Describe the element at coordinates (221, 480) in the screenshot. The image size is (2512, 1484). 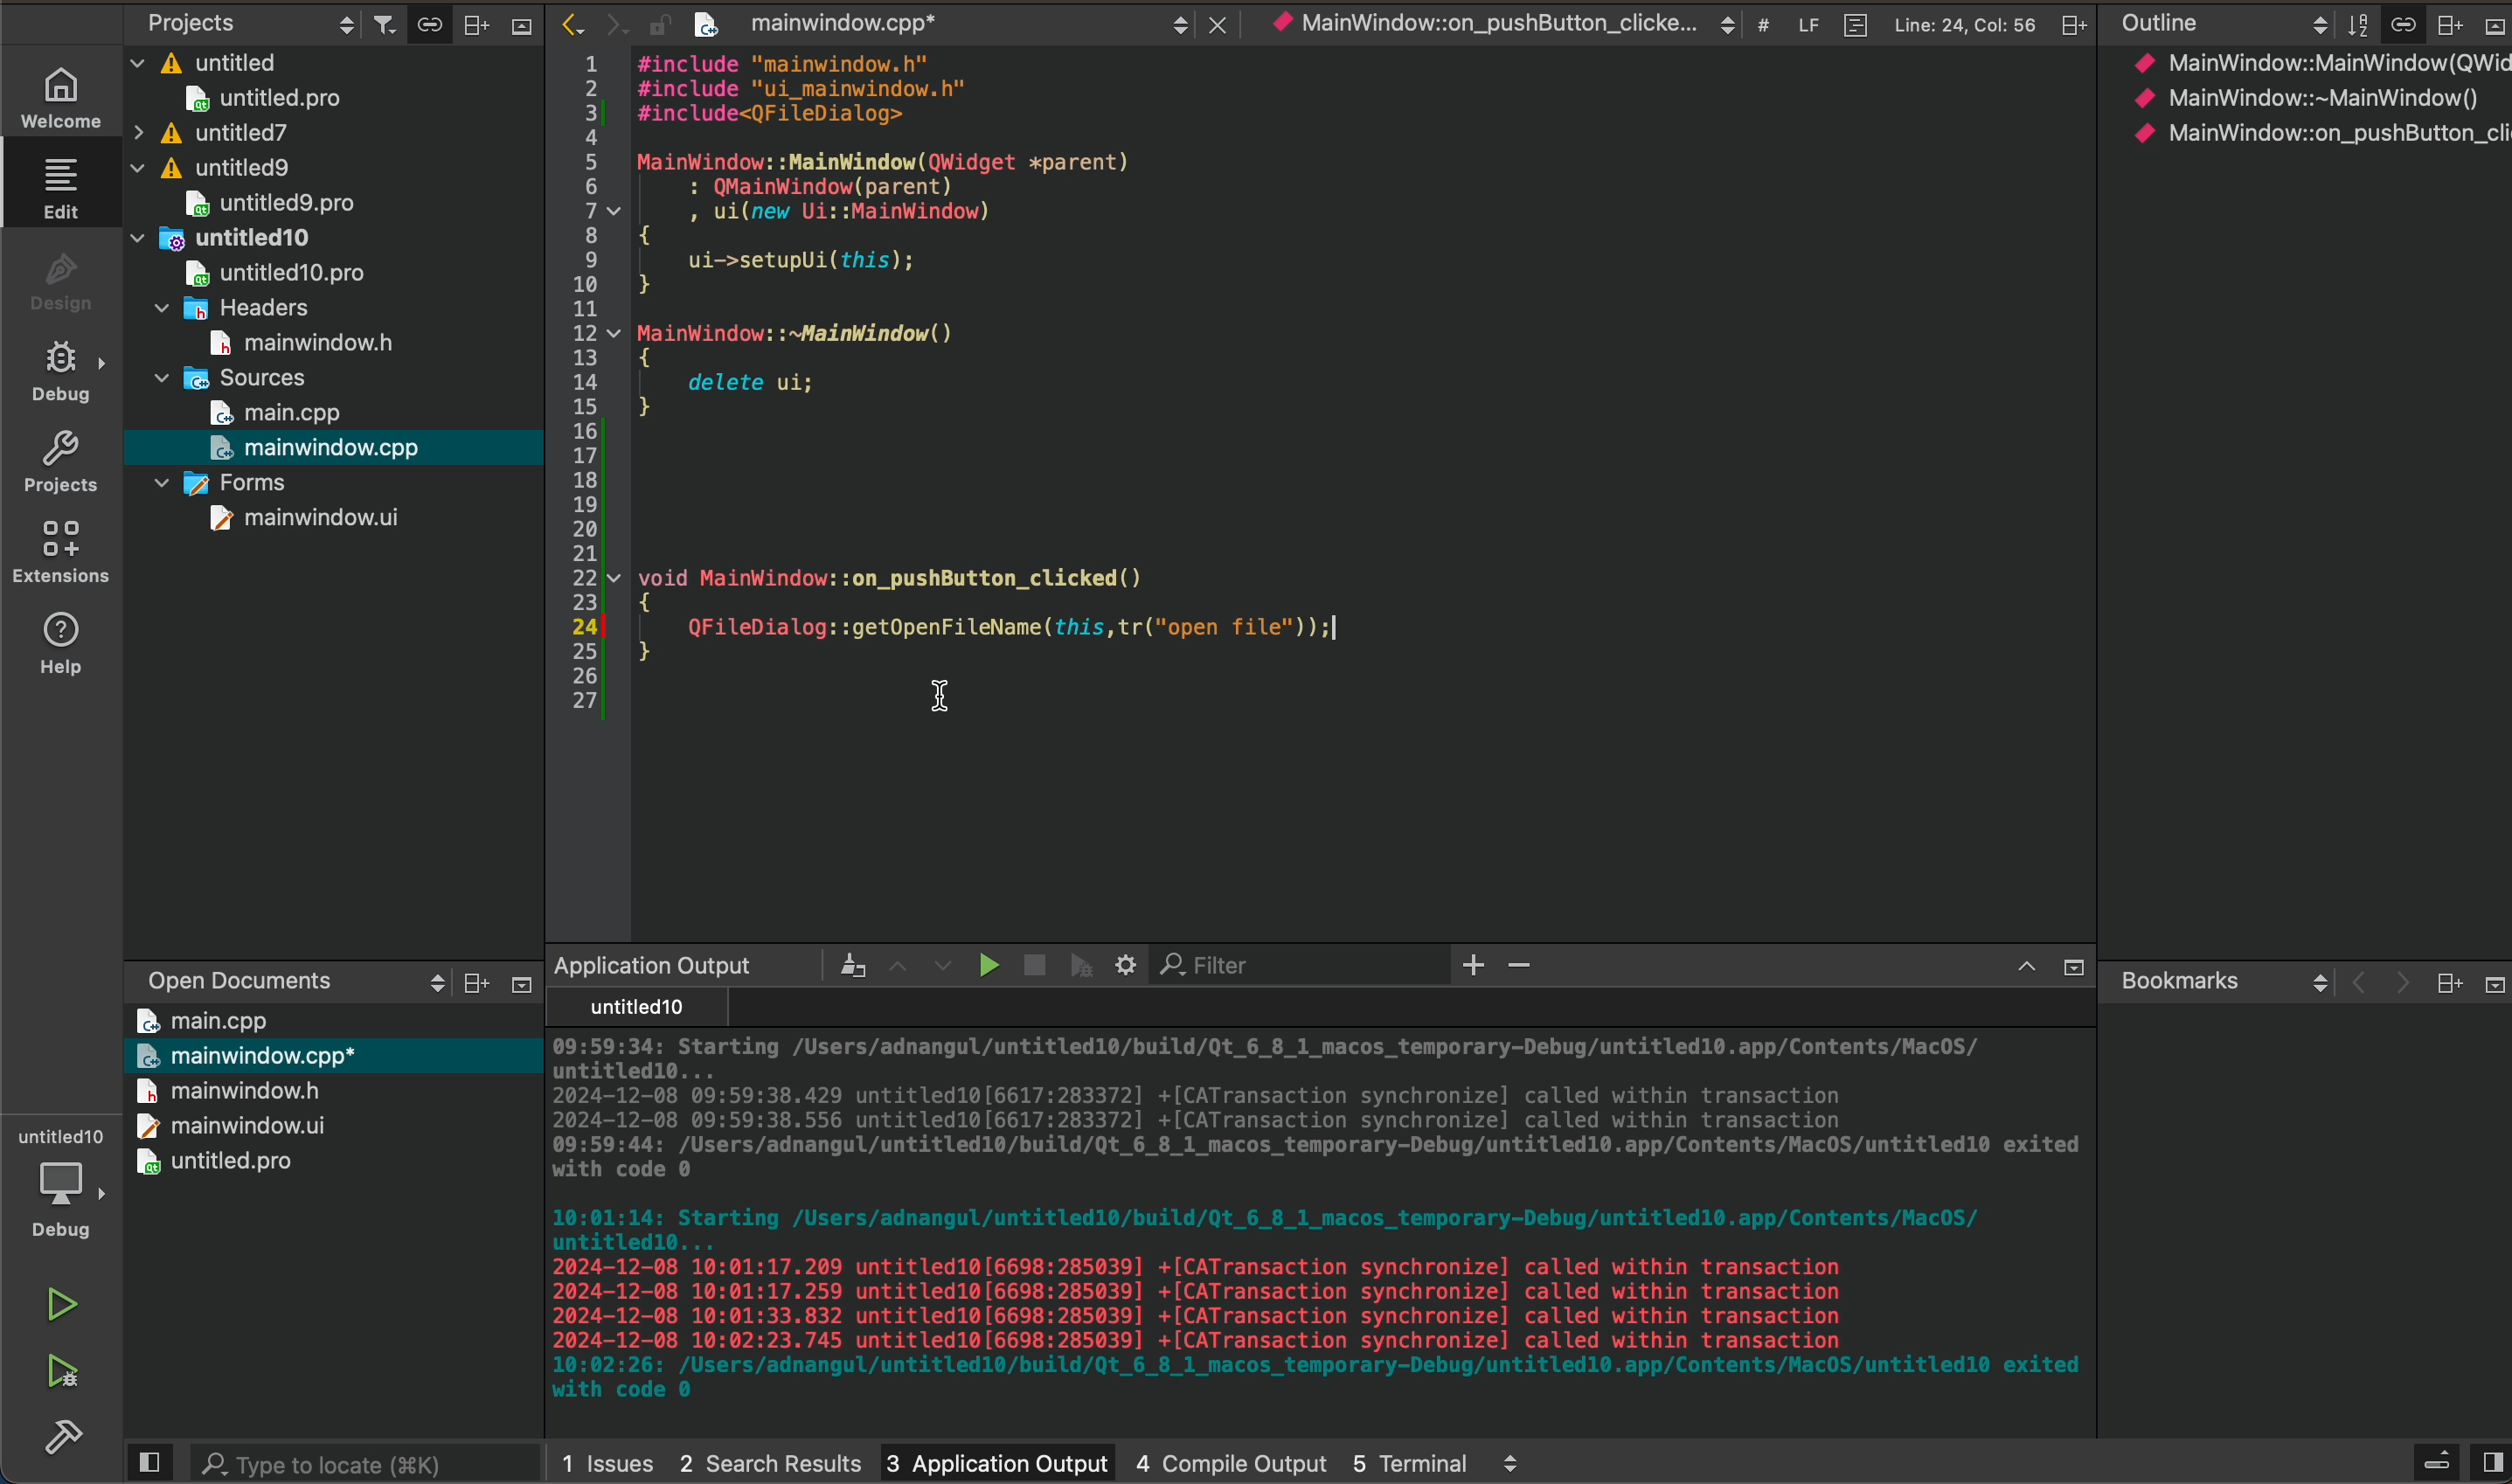
I see `Forms` at that location.